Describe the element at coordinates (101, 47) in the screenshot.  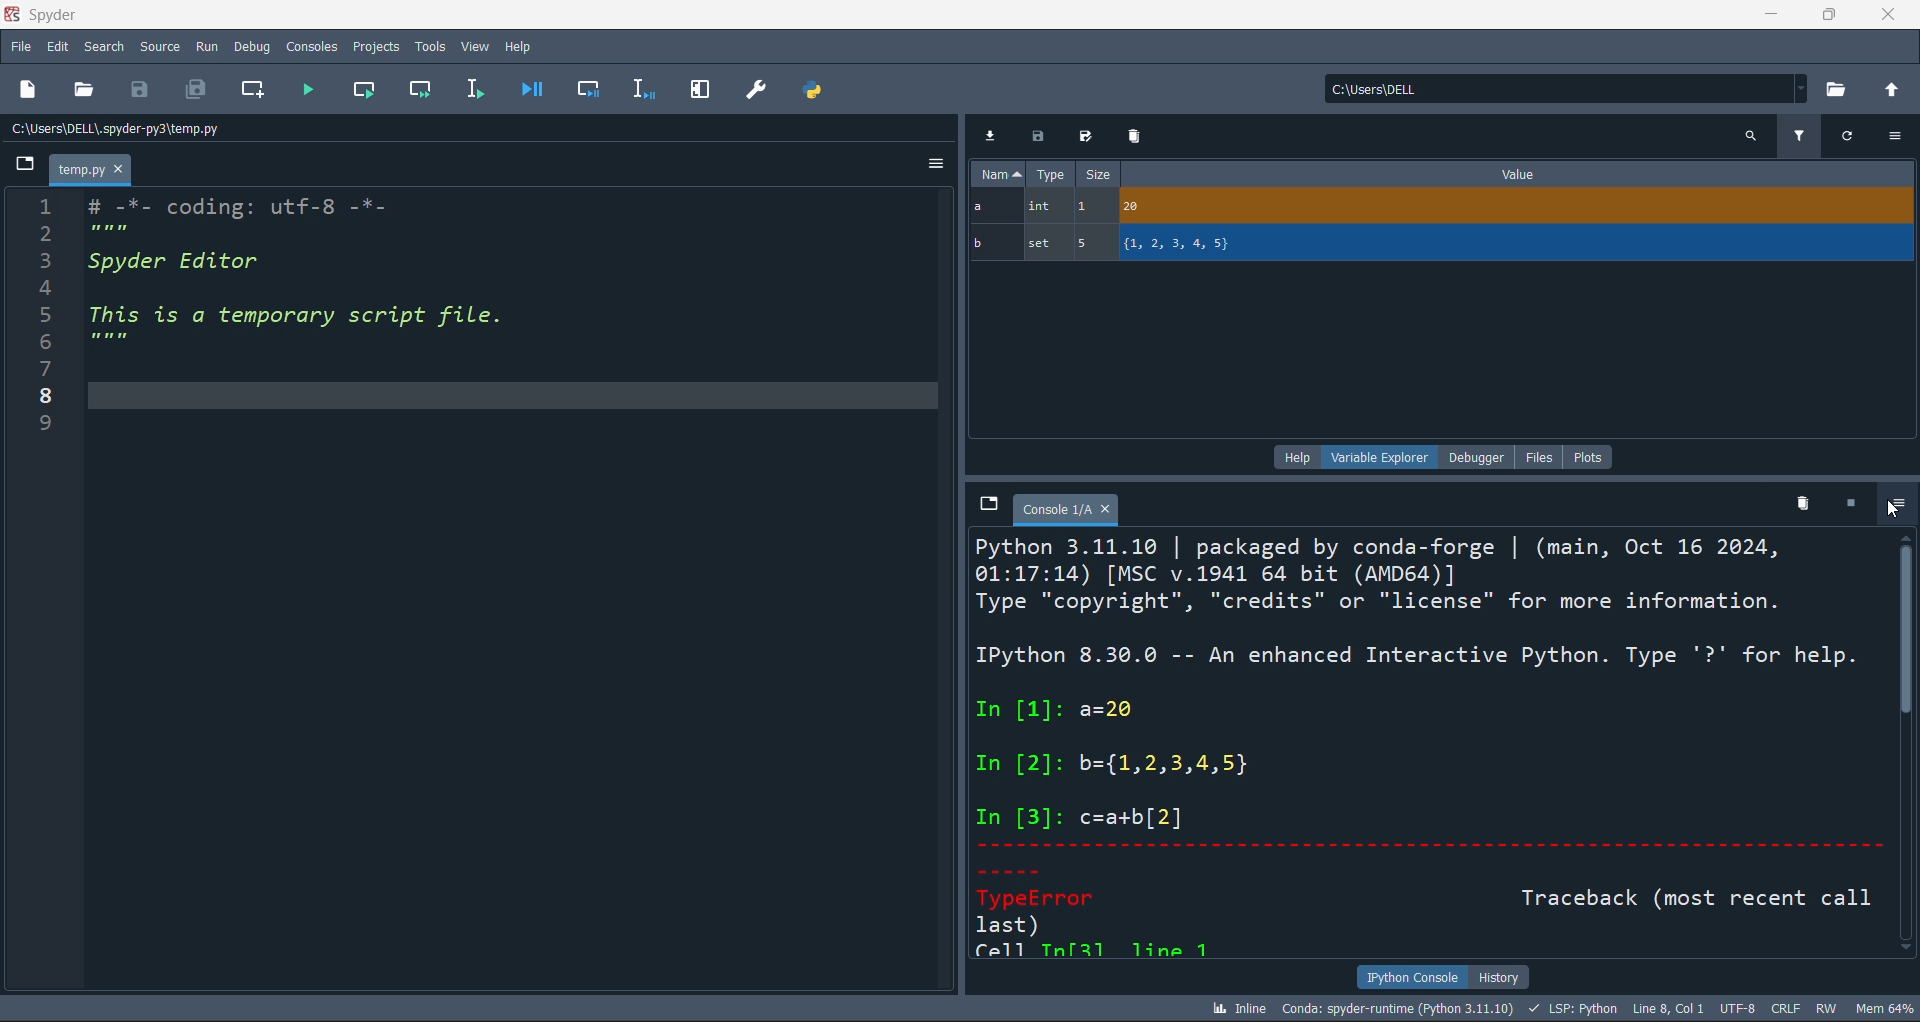
I see `search` at that location.